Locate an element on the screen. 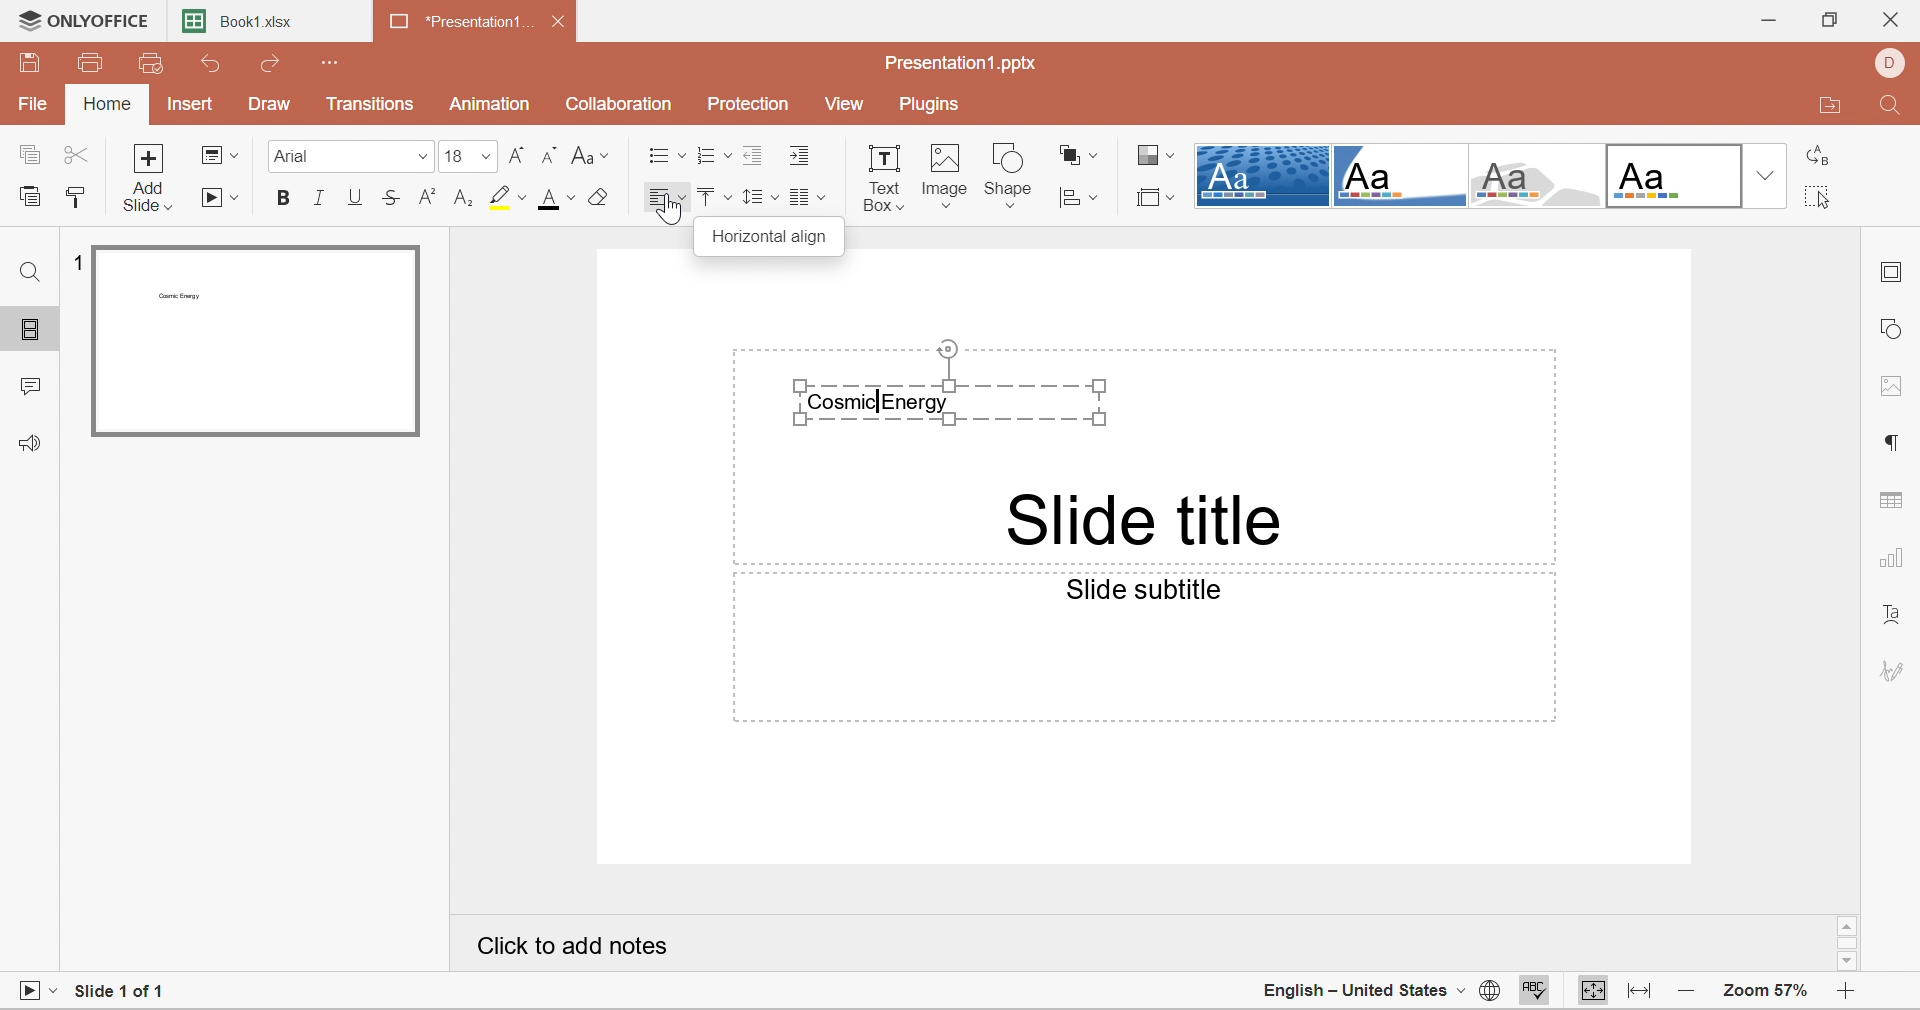 This screenshot has height=1010, width=1920. Copy Style is located at coordinates (74, 198).